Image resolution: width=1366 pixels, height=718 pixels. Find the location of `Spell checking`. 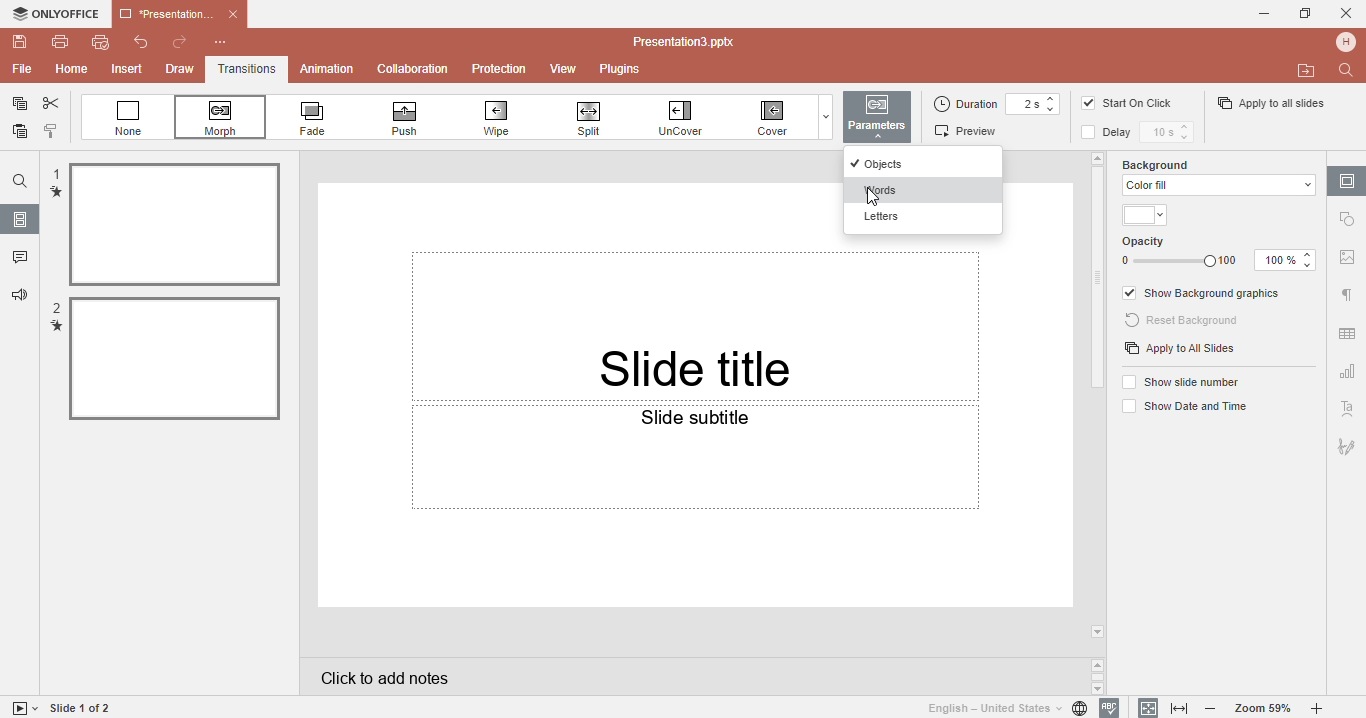

Spell checking is located at coordinates (1110, 708).